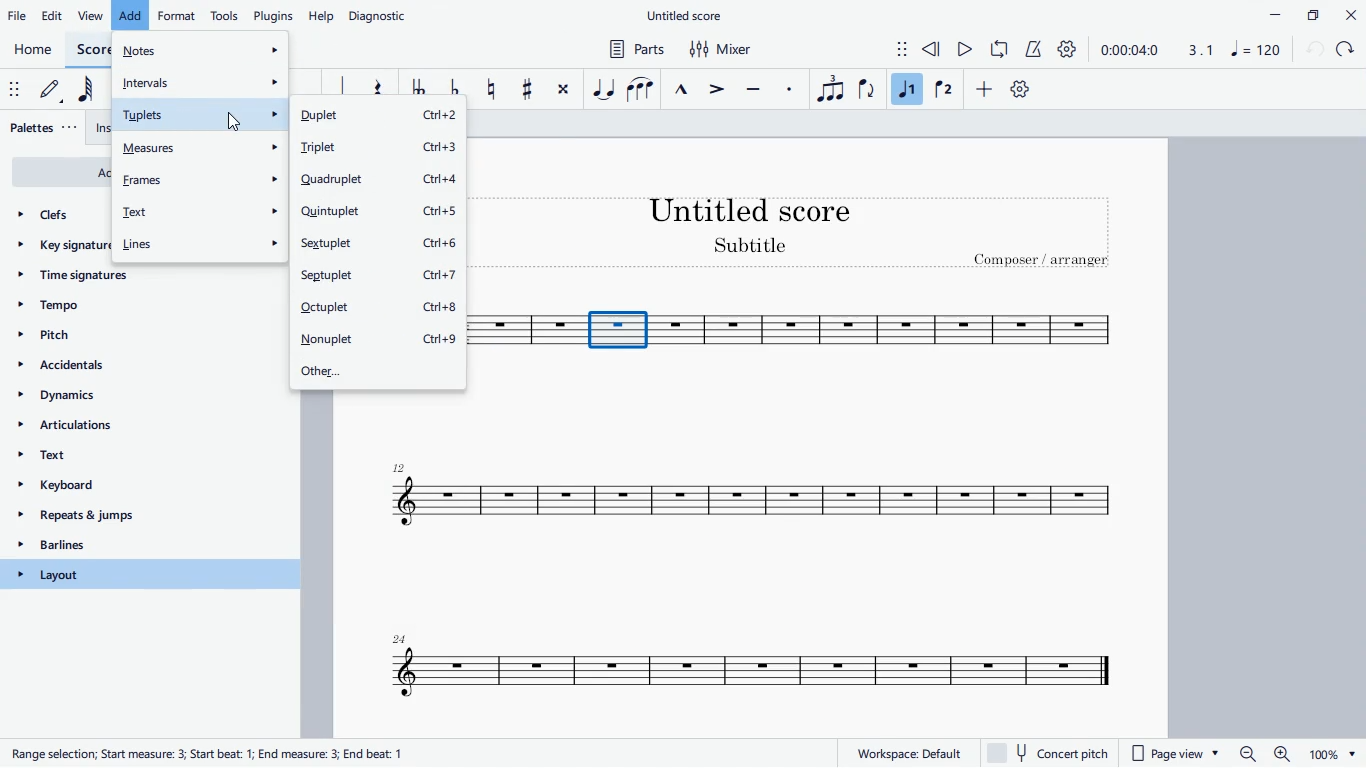 The width and height of the screenshot is (1366, 768). Describe the element at coordinates (139, 488) in the screenshot. I see `keyboard` at that location.